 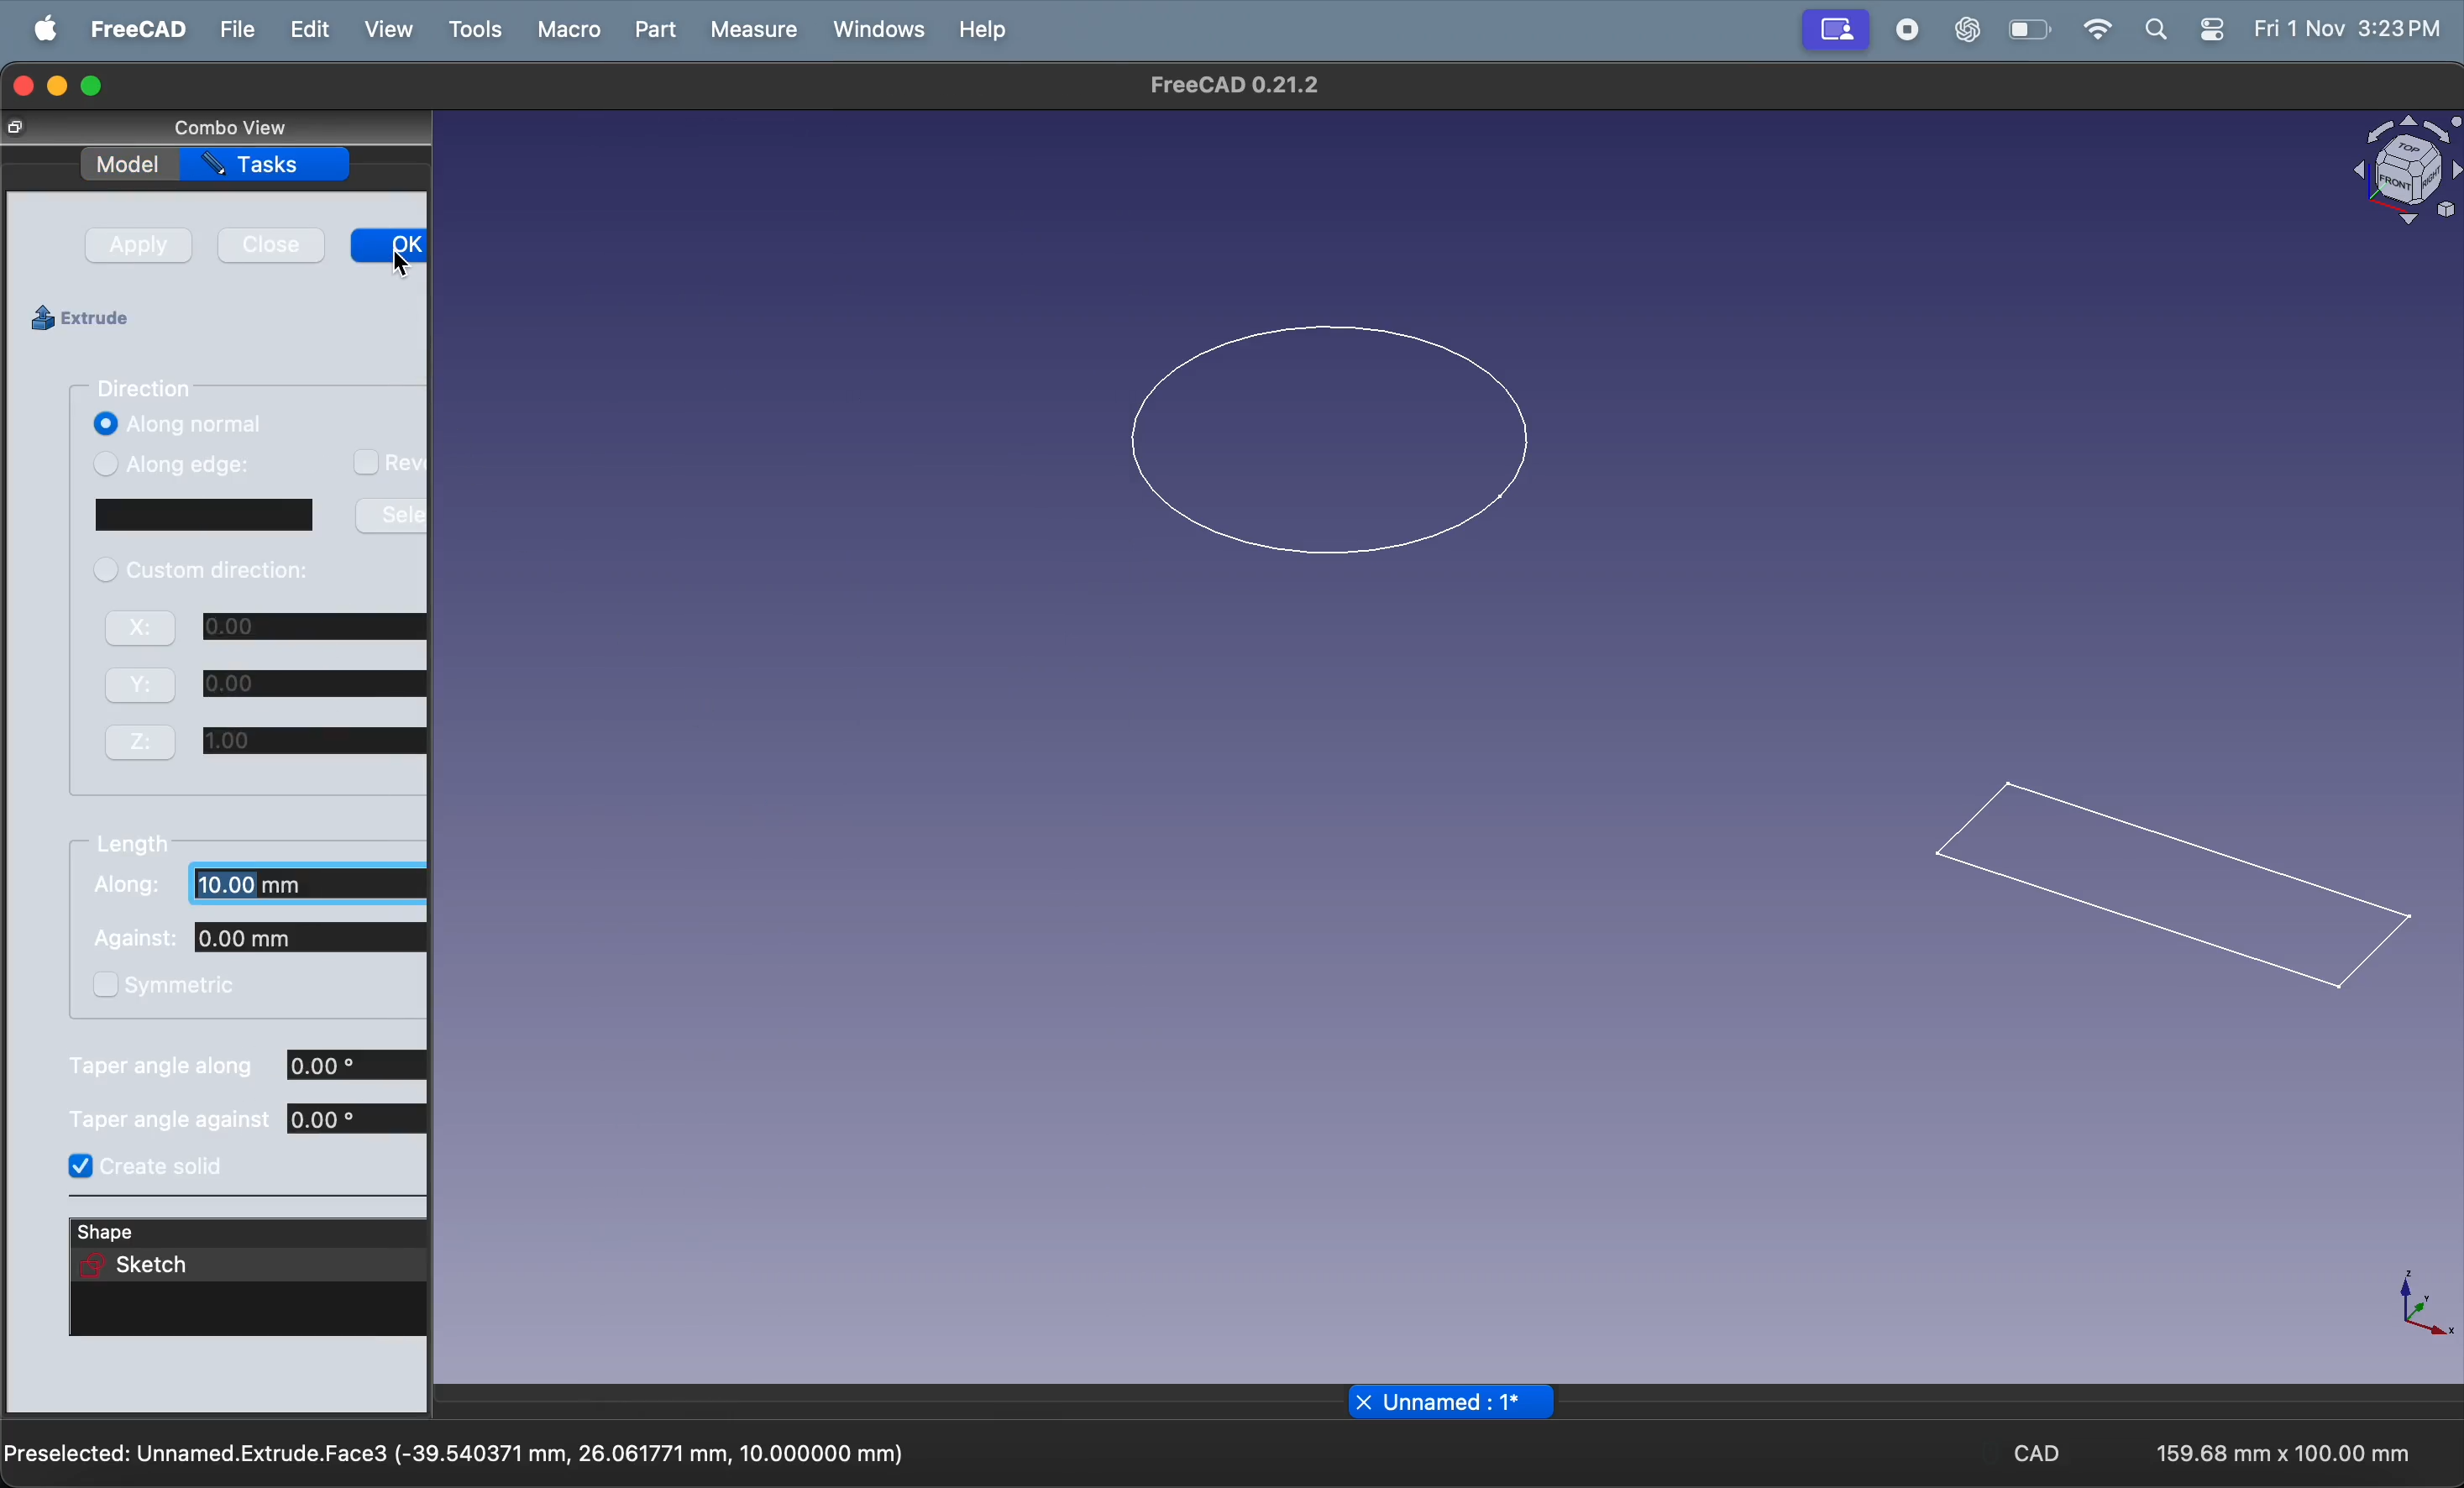 I want to click on window, so click(x=202, y=513).